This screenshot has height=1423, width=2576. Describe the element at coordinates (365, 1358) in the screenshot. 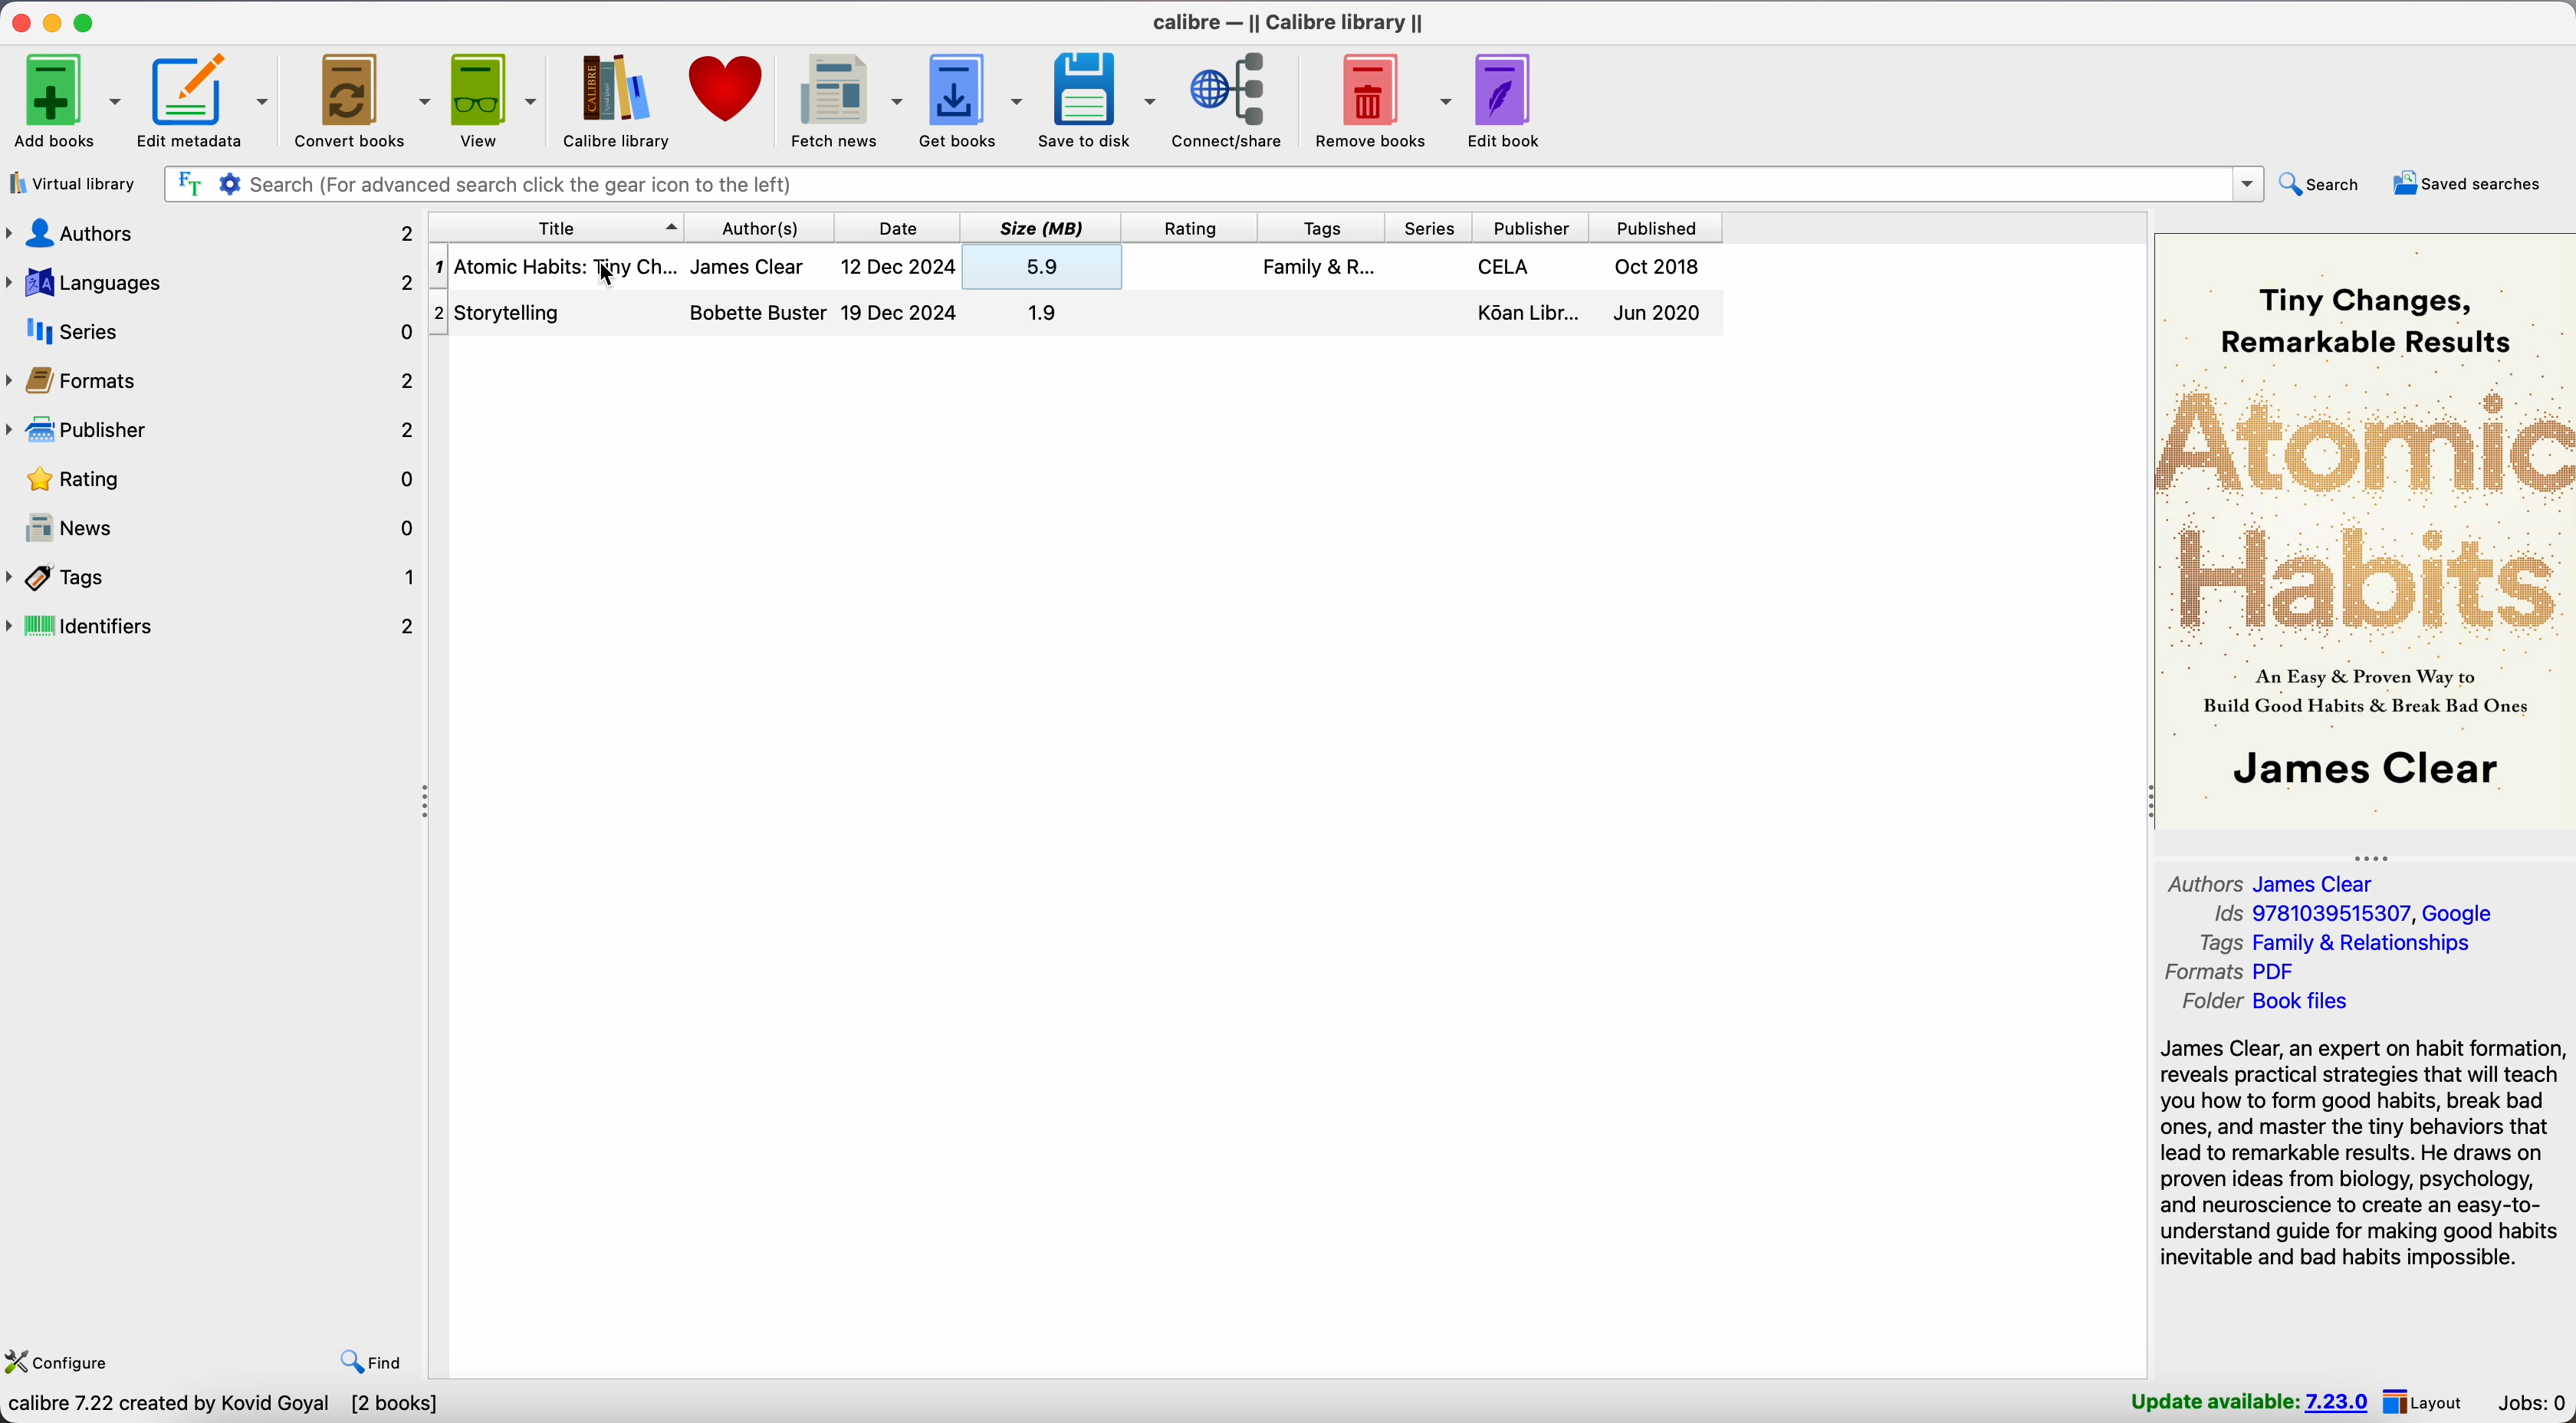

I see `find` at that location.